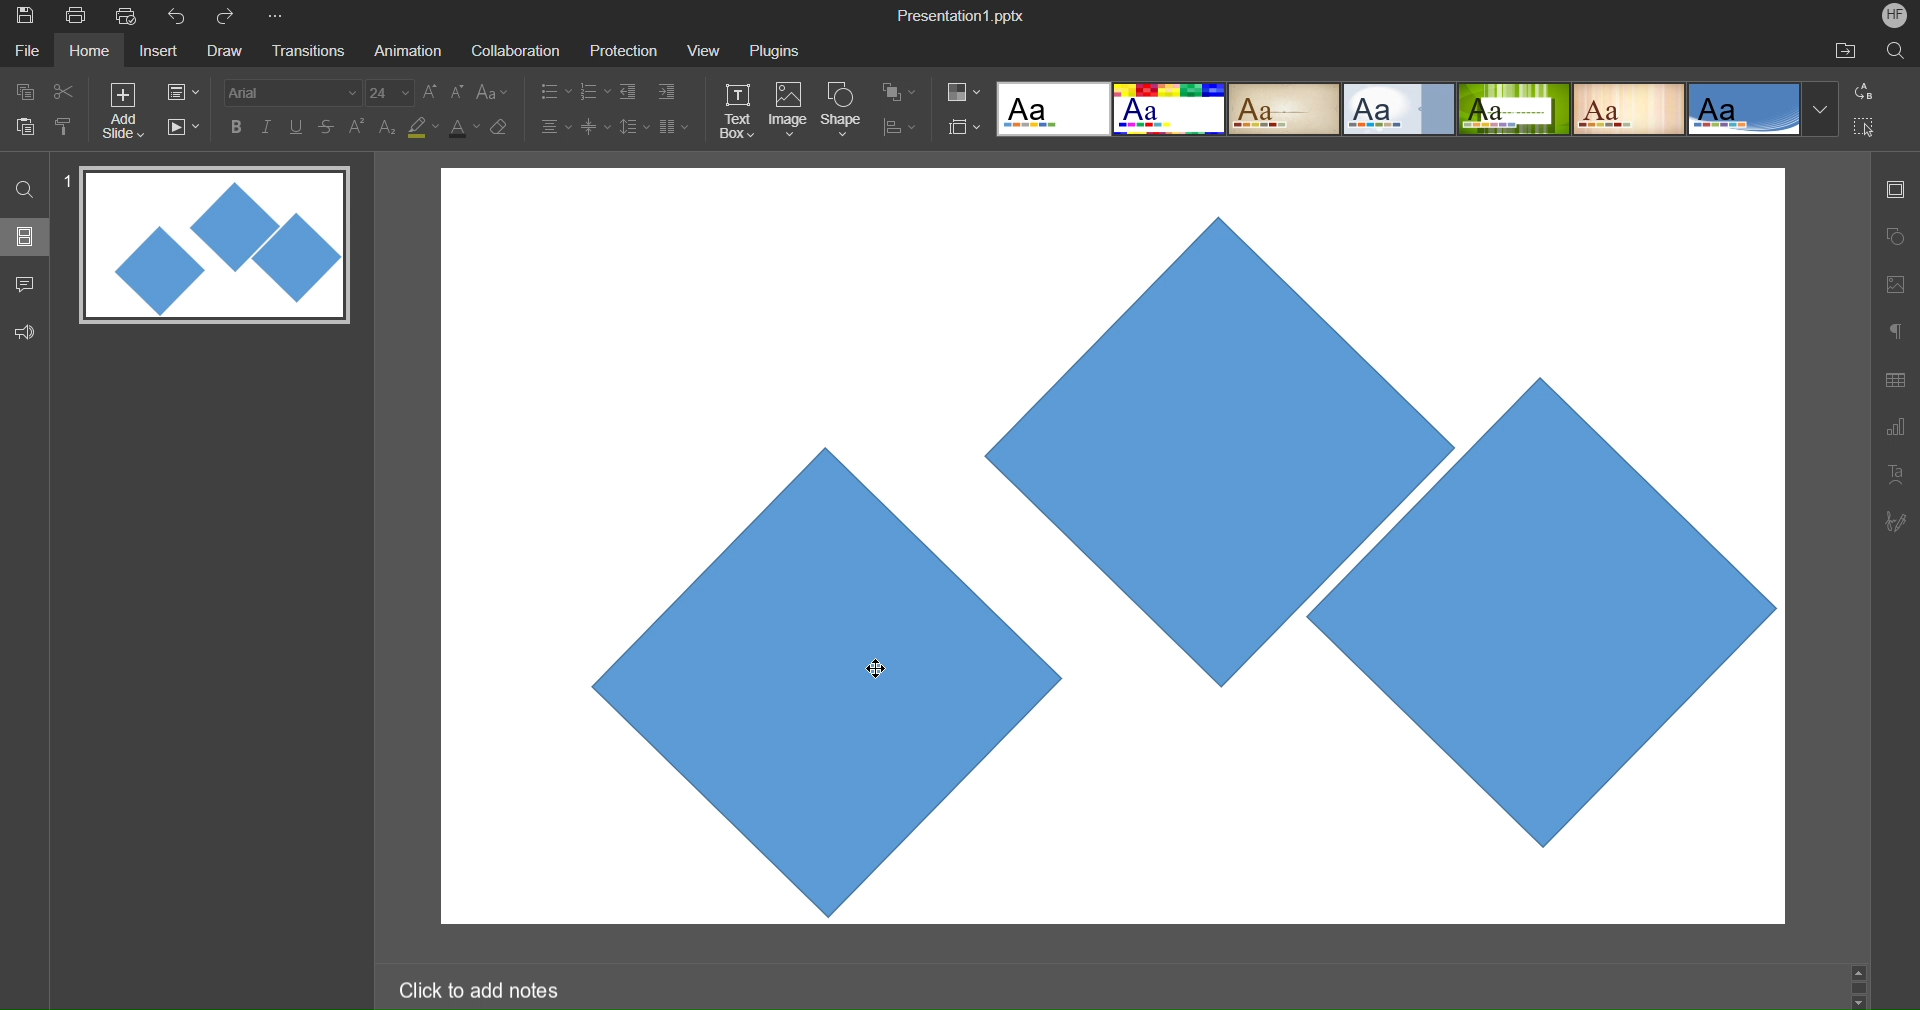 The height and width of the screenshot is (1010, 1920). I want to click on Font Size, so click(390, 93).